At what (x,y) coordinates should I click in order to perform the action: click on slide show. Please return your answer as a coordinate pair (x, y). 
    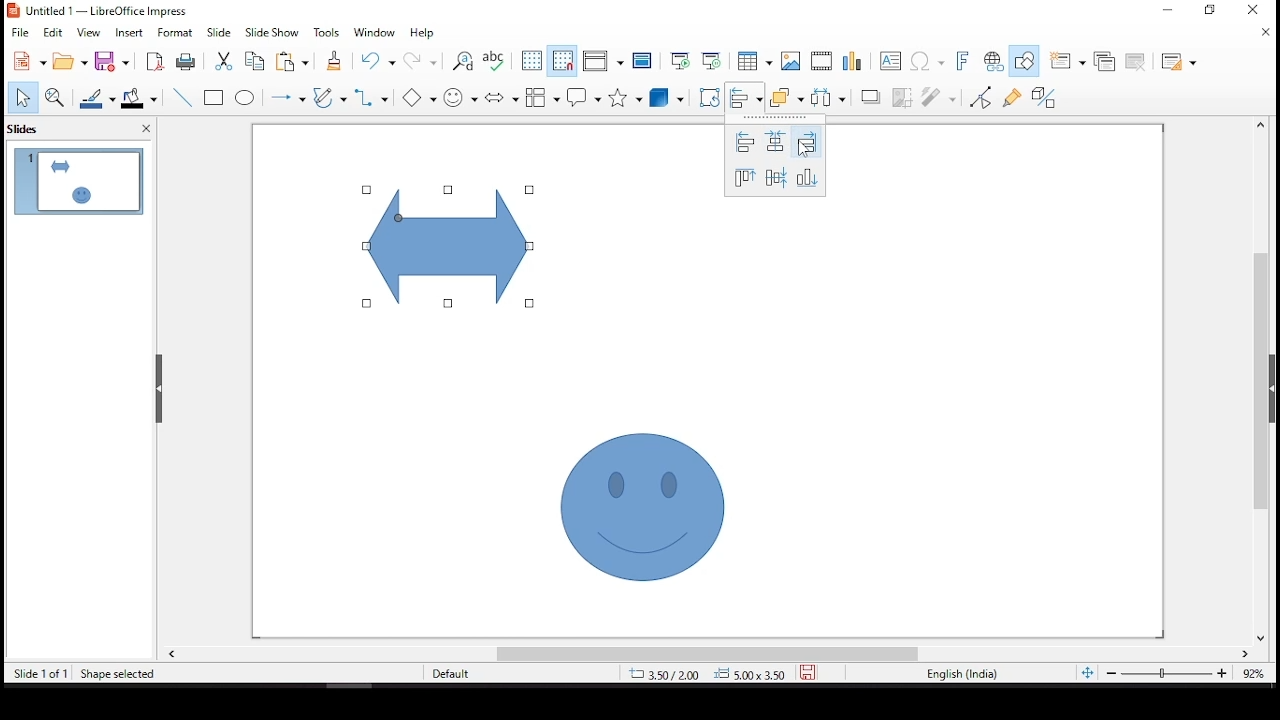
    Looking at the image, I should click on (275, 33).